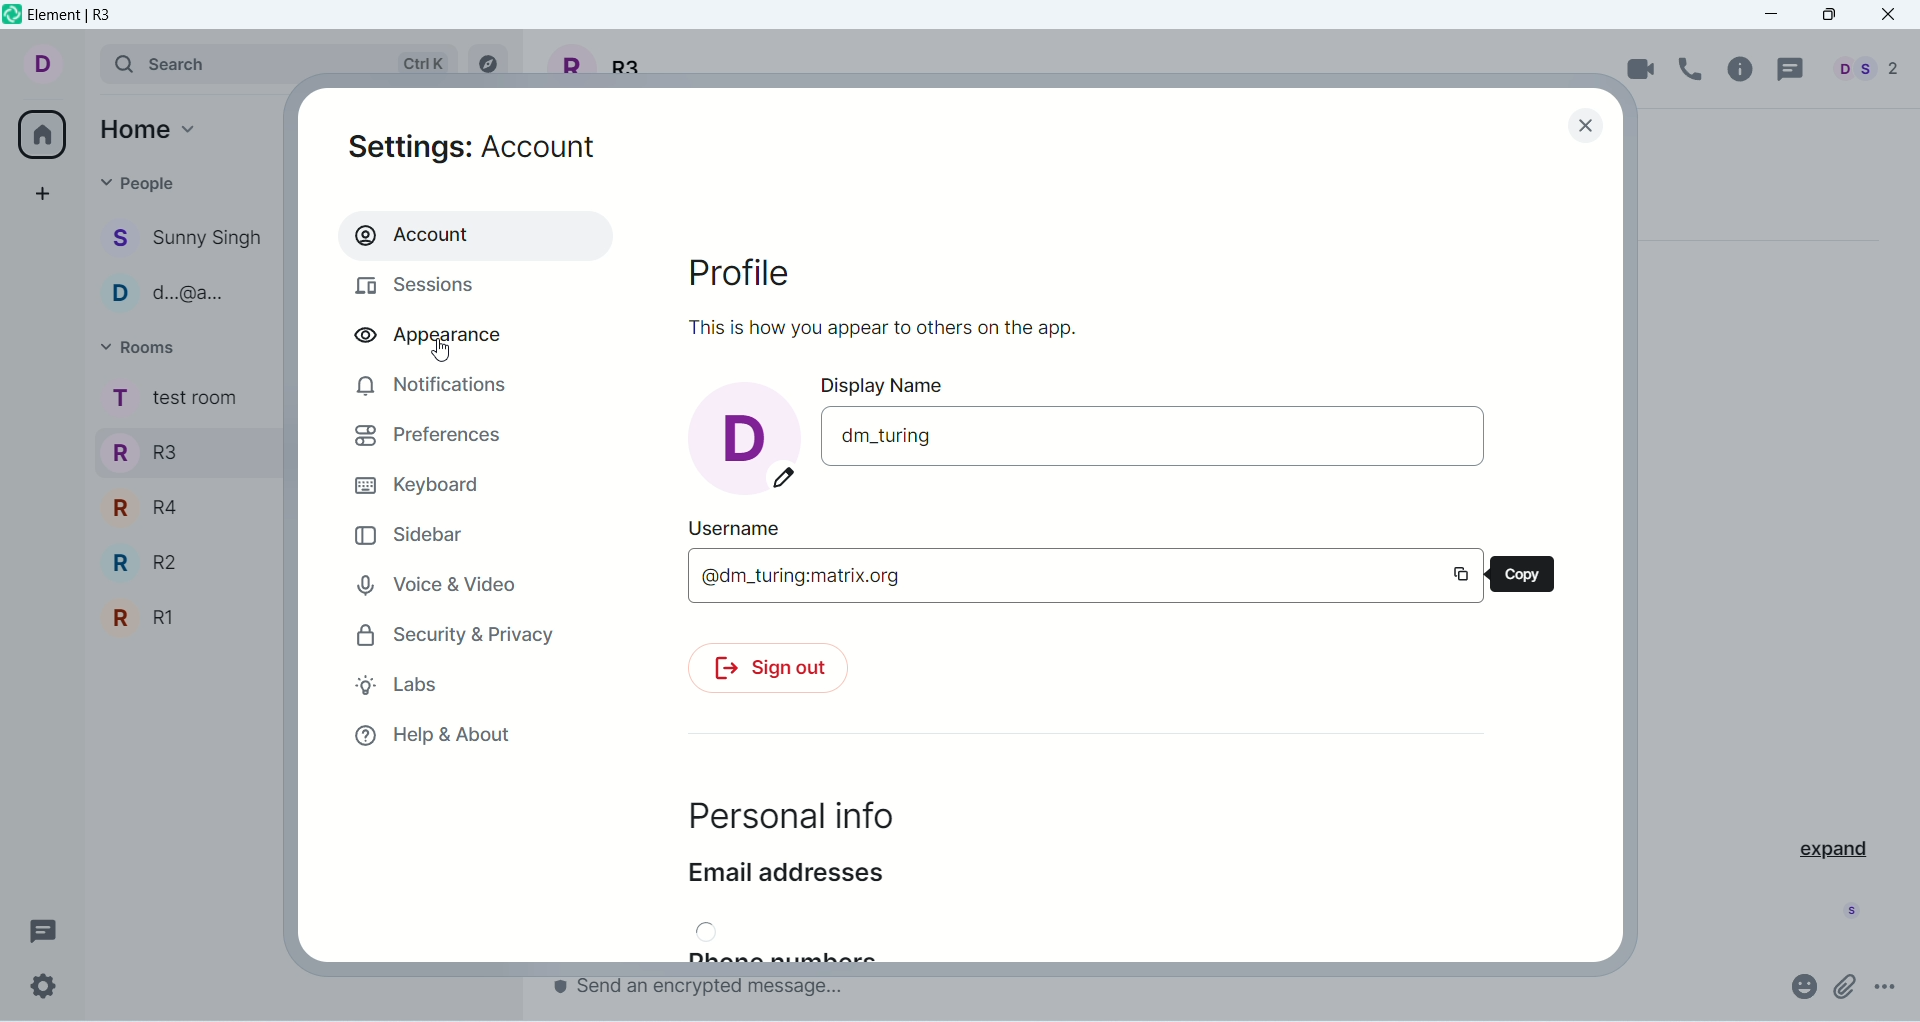 Image resolution: width=1920 pixels, height=1022 pixels. Describe the element at coordinates (415, 483) in the screenshot. I see `keyboard` at that location.